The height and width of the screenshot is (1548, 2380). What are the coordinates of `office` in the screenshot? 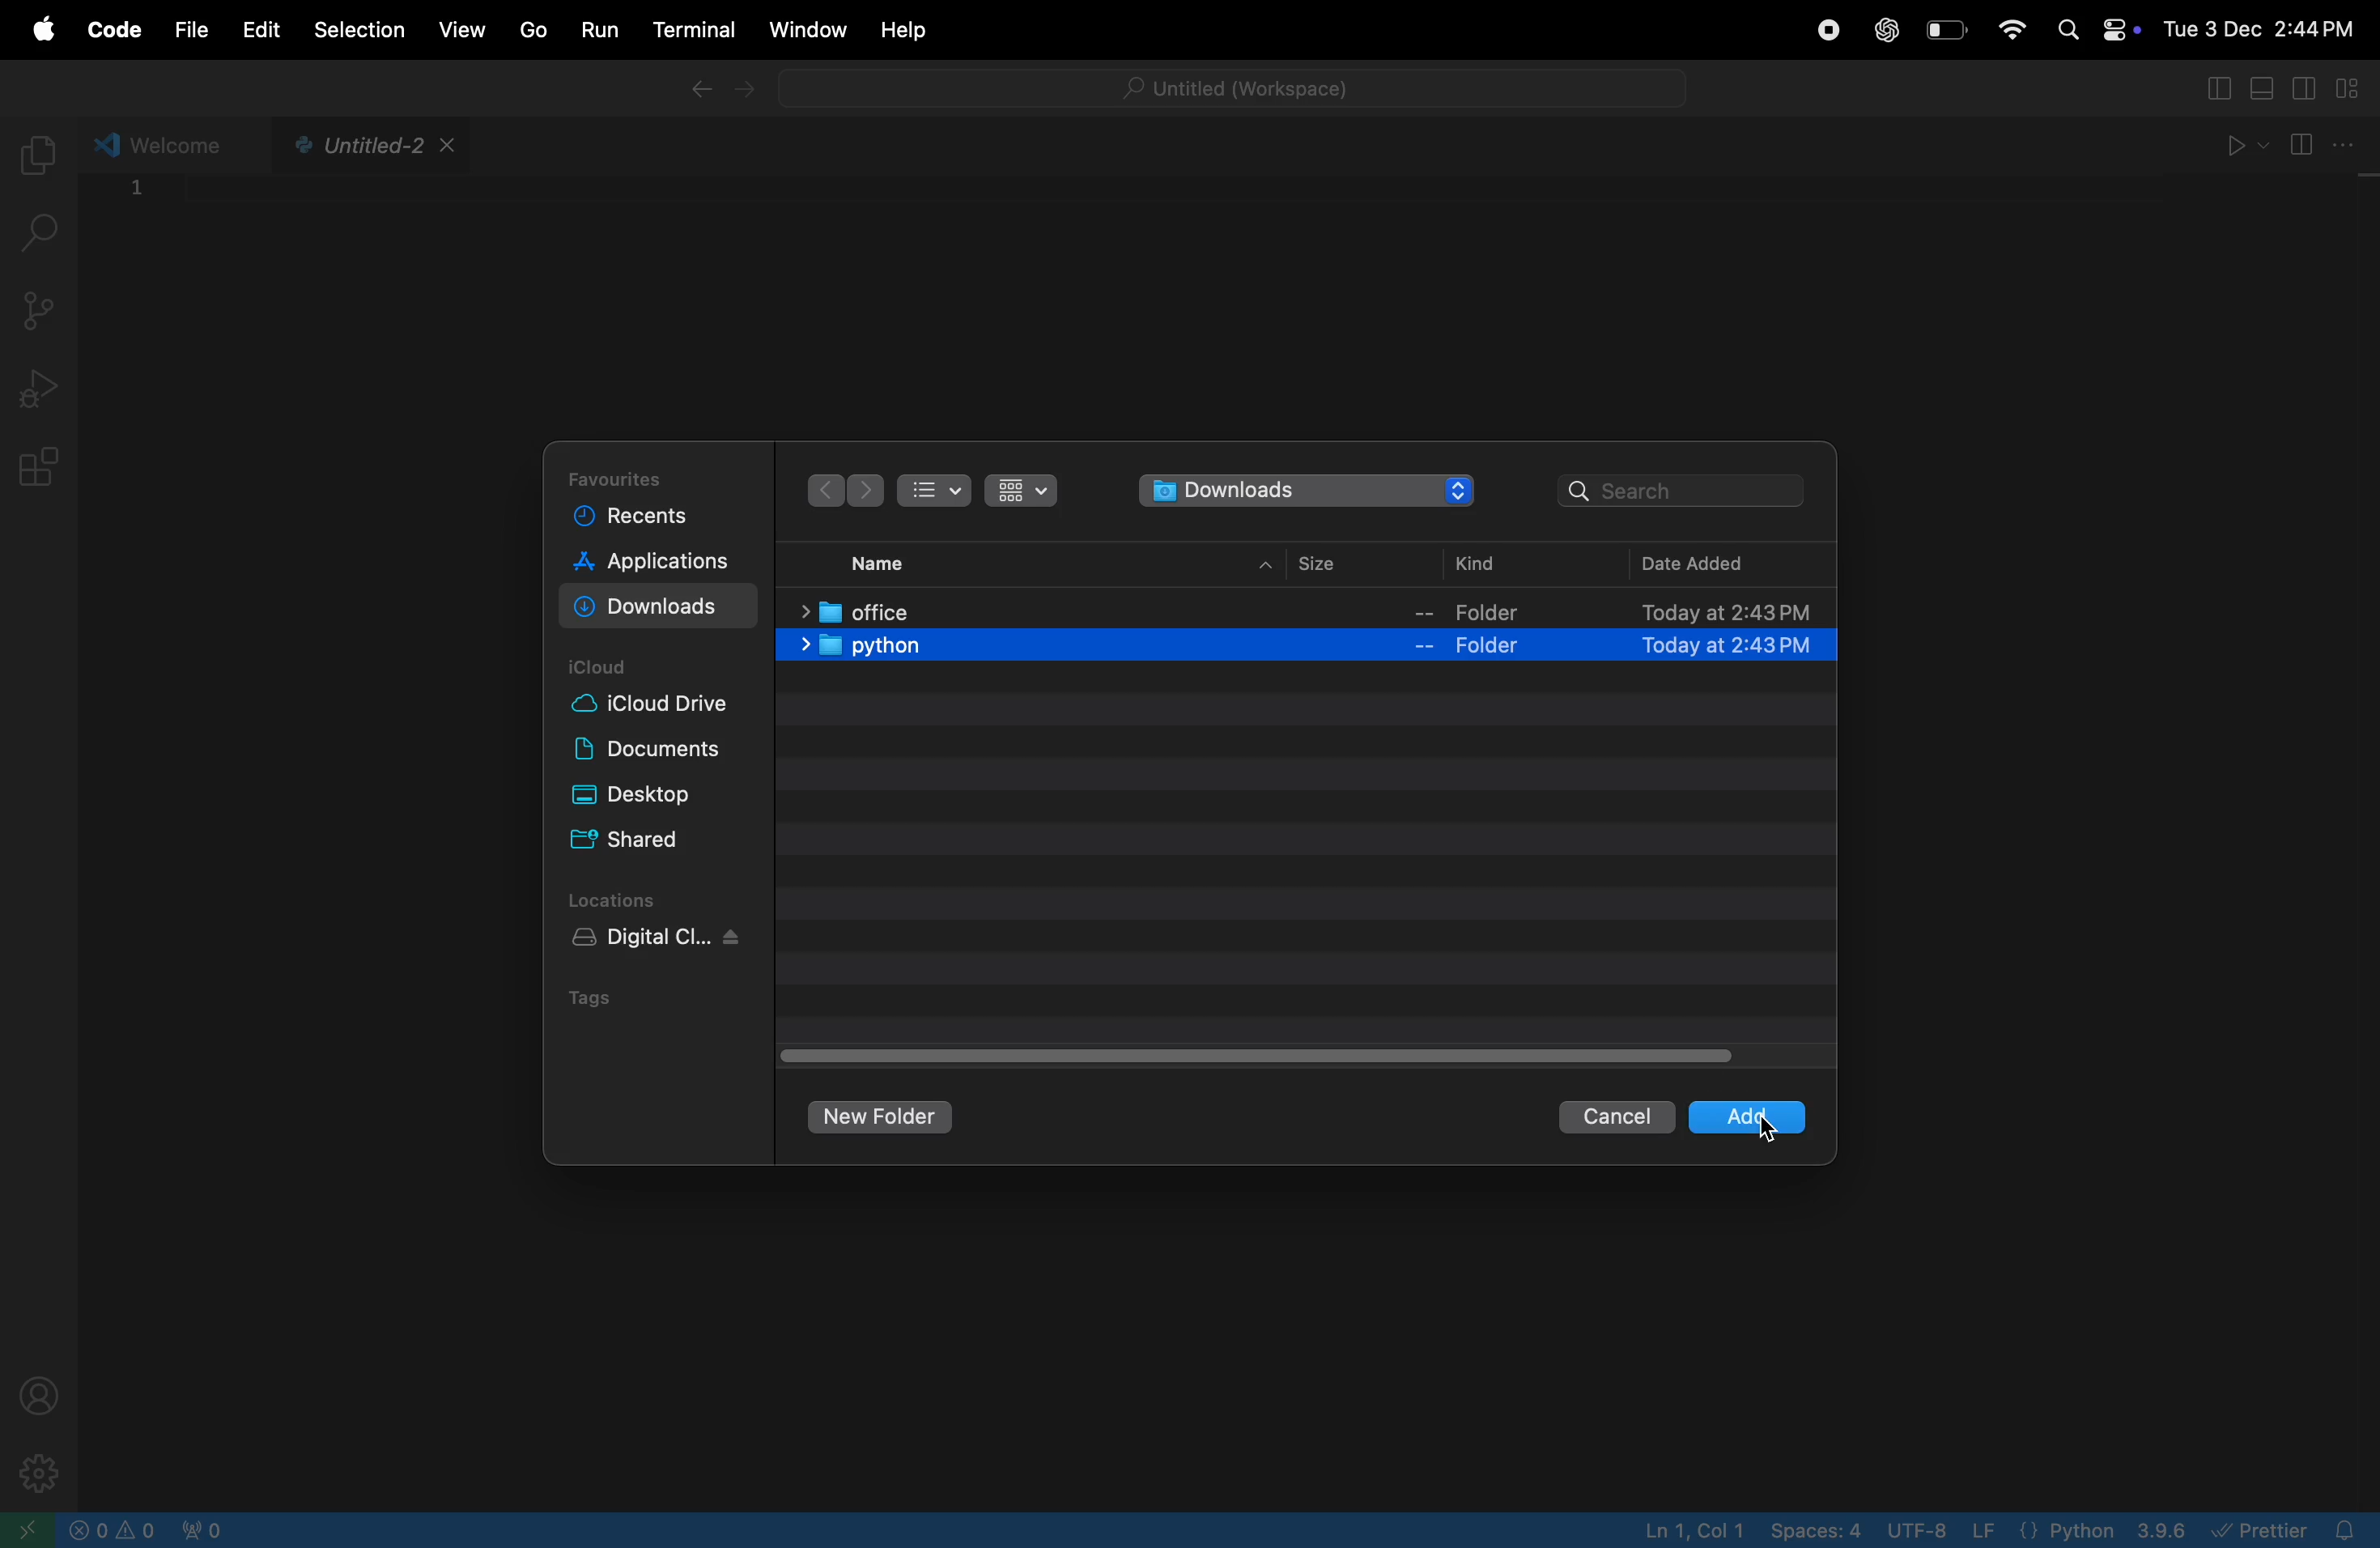 It's located at (866, 611).